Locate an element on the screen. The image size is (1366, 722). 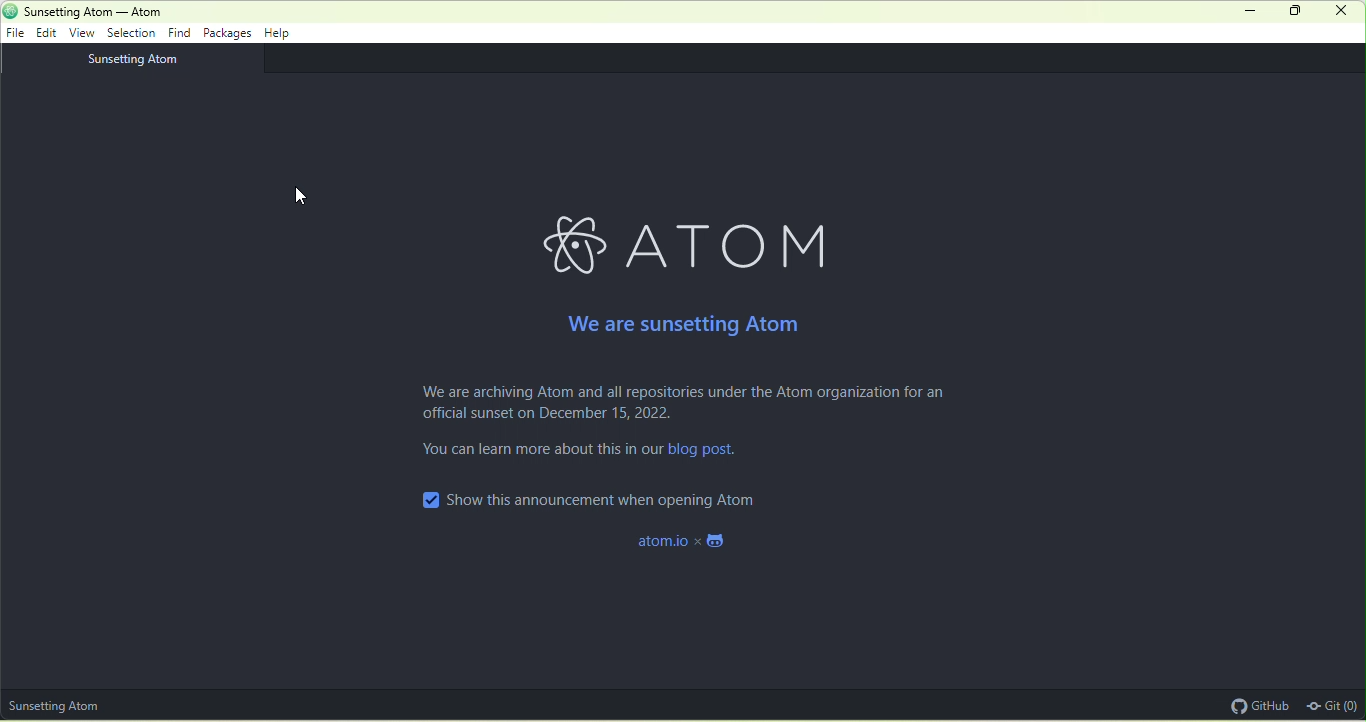
close is located at coordinates (1346, 14).